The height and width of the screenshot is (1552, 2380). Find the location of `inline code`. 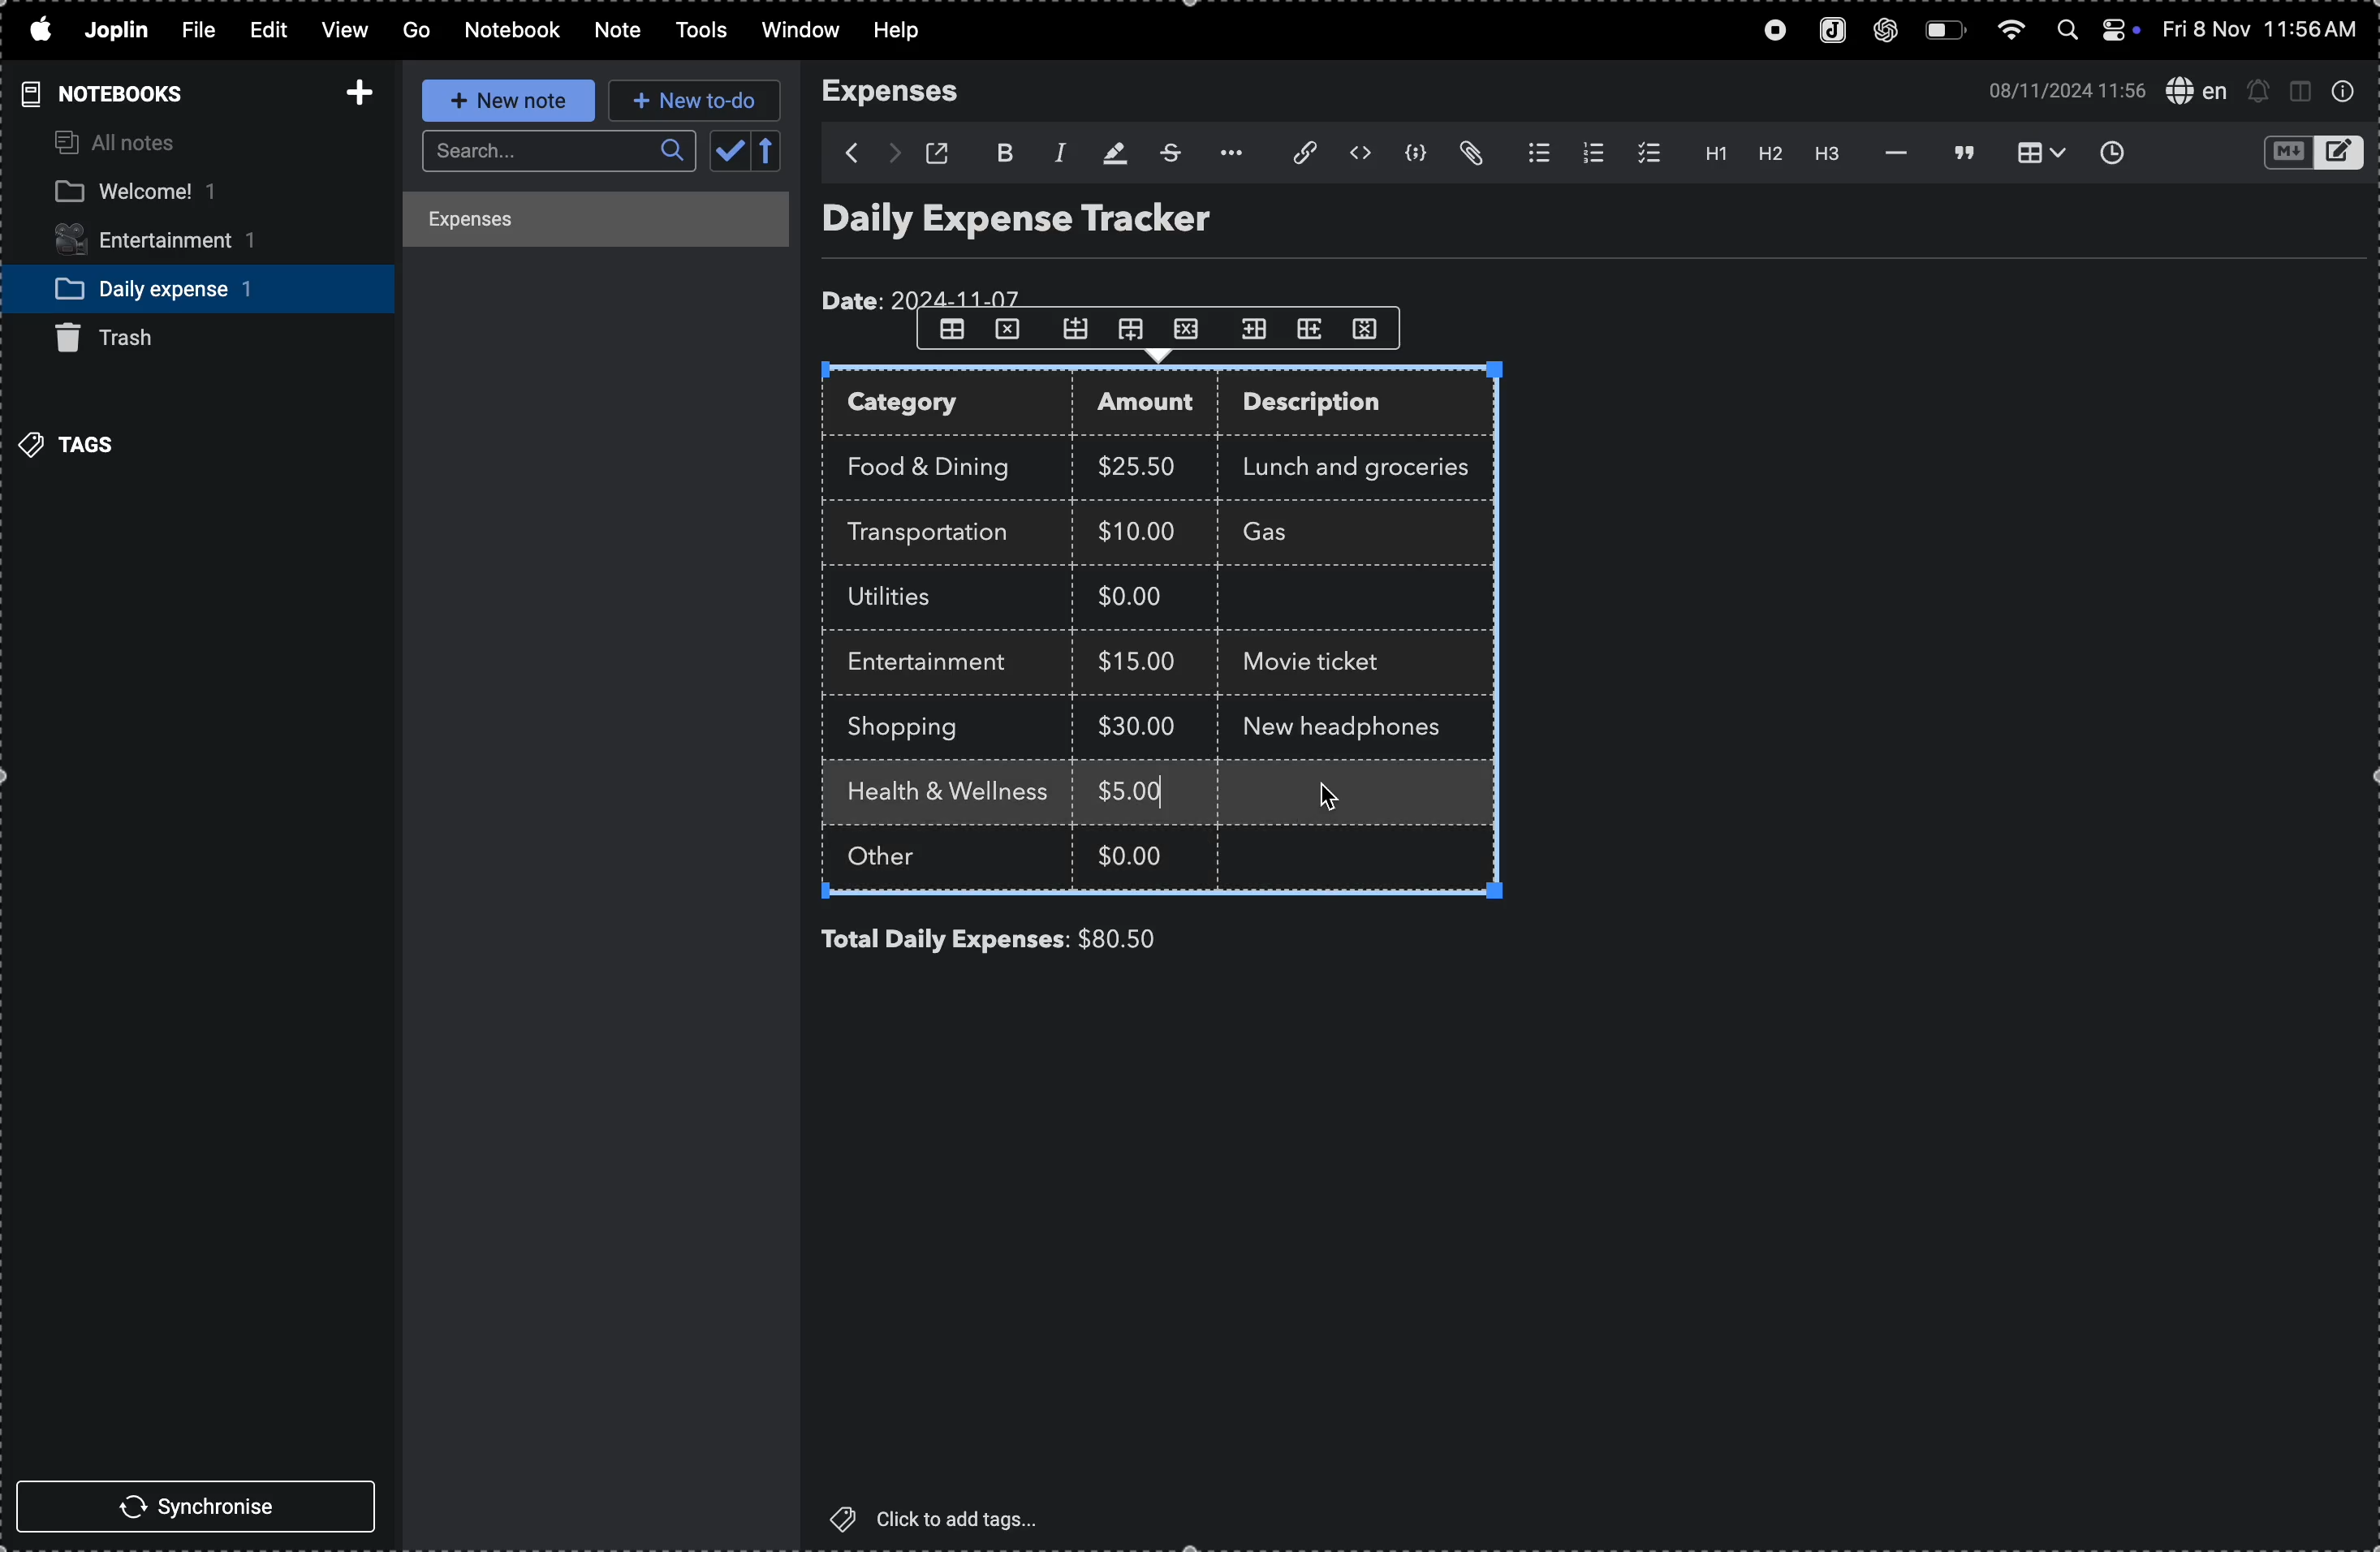

inline code is located at coordinates (1359, 154).